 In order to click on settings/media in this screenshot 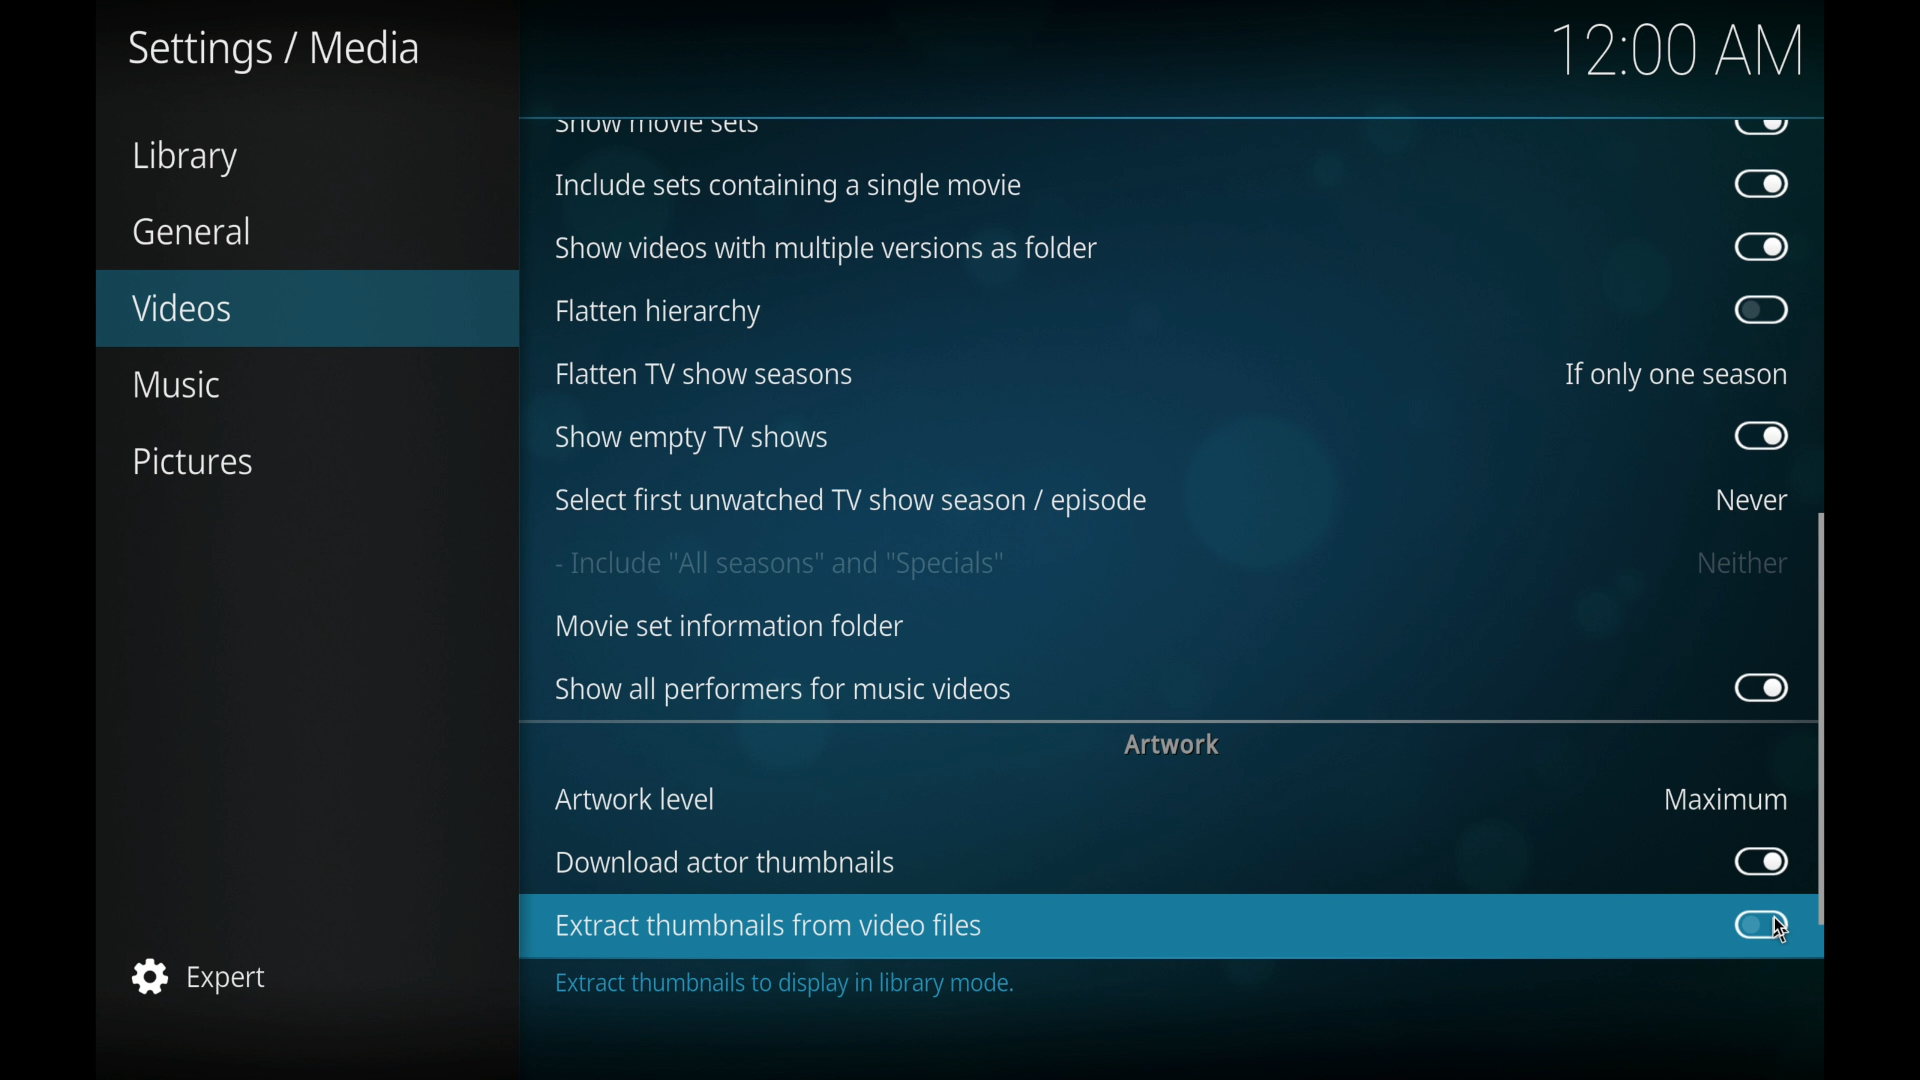, I will do `click(272, 50)`.